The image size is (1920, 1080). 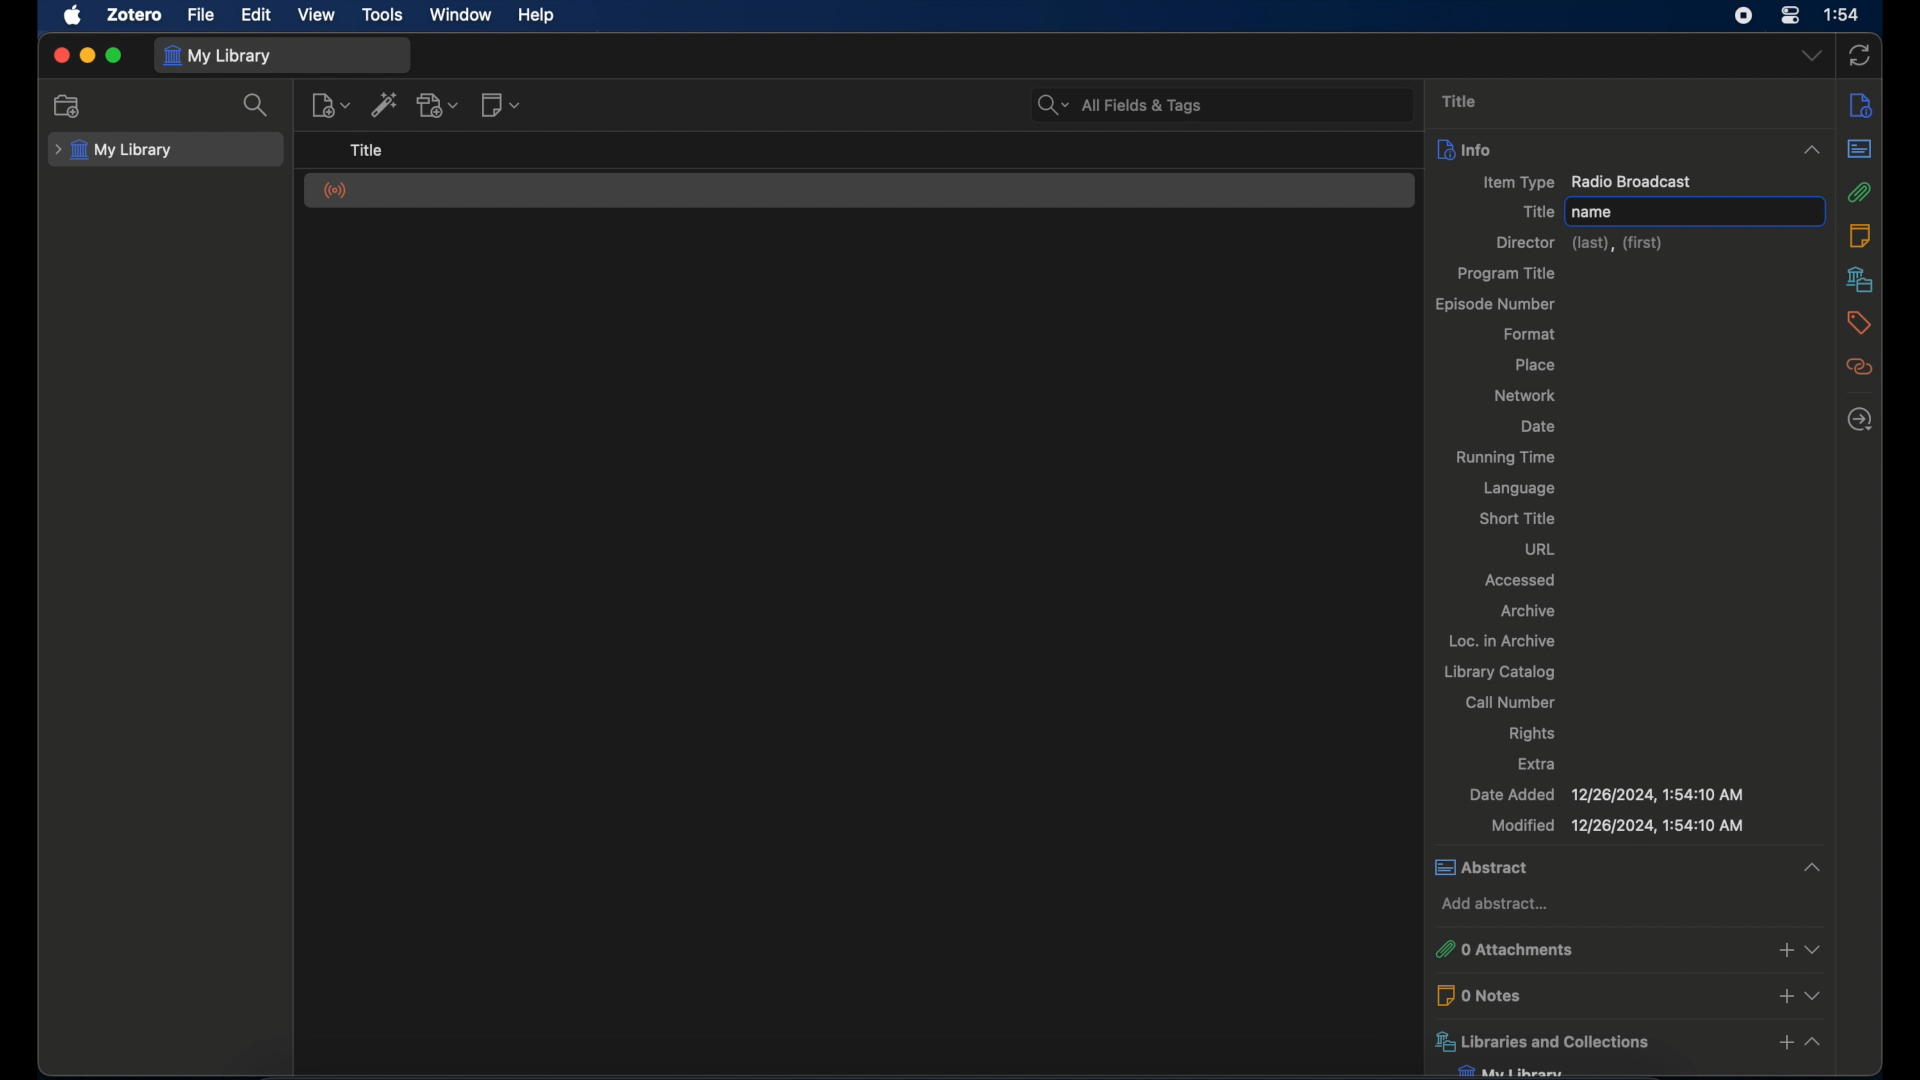 I want to click on 0 notes, so click(x=1632, y=994).